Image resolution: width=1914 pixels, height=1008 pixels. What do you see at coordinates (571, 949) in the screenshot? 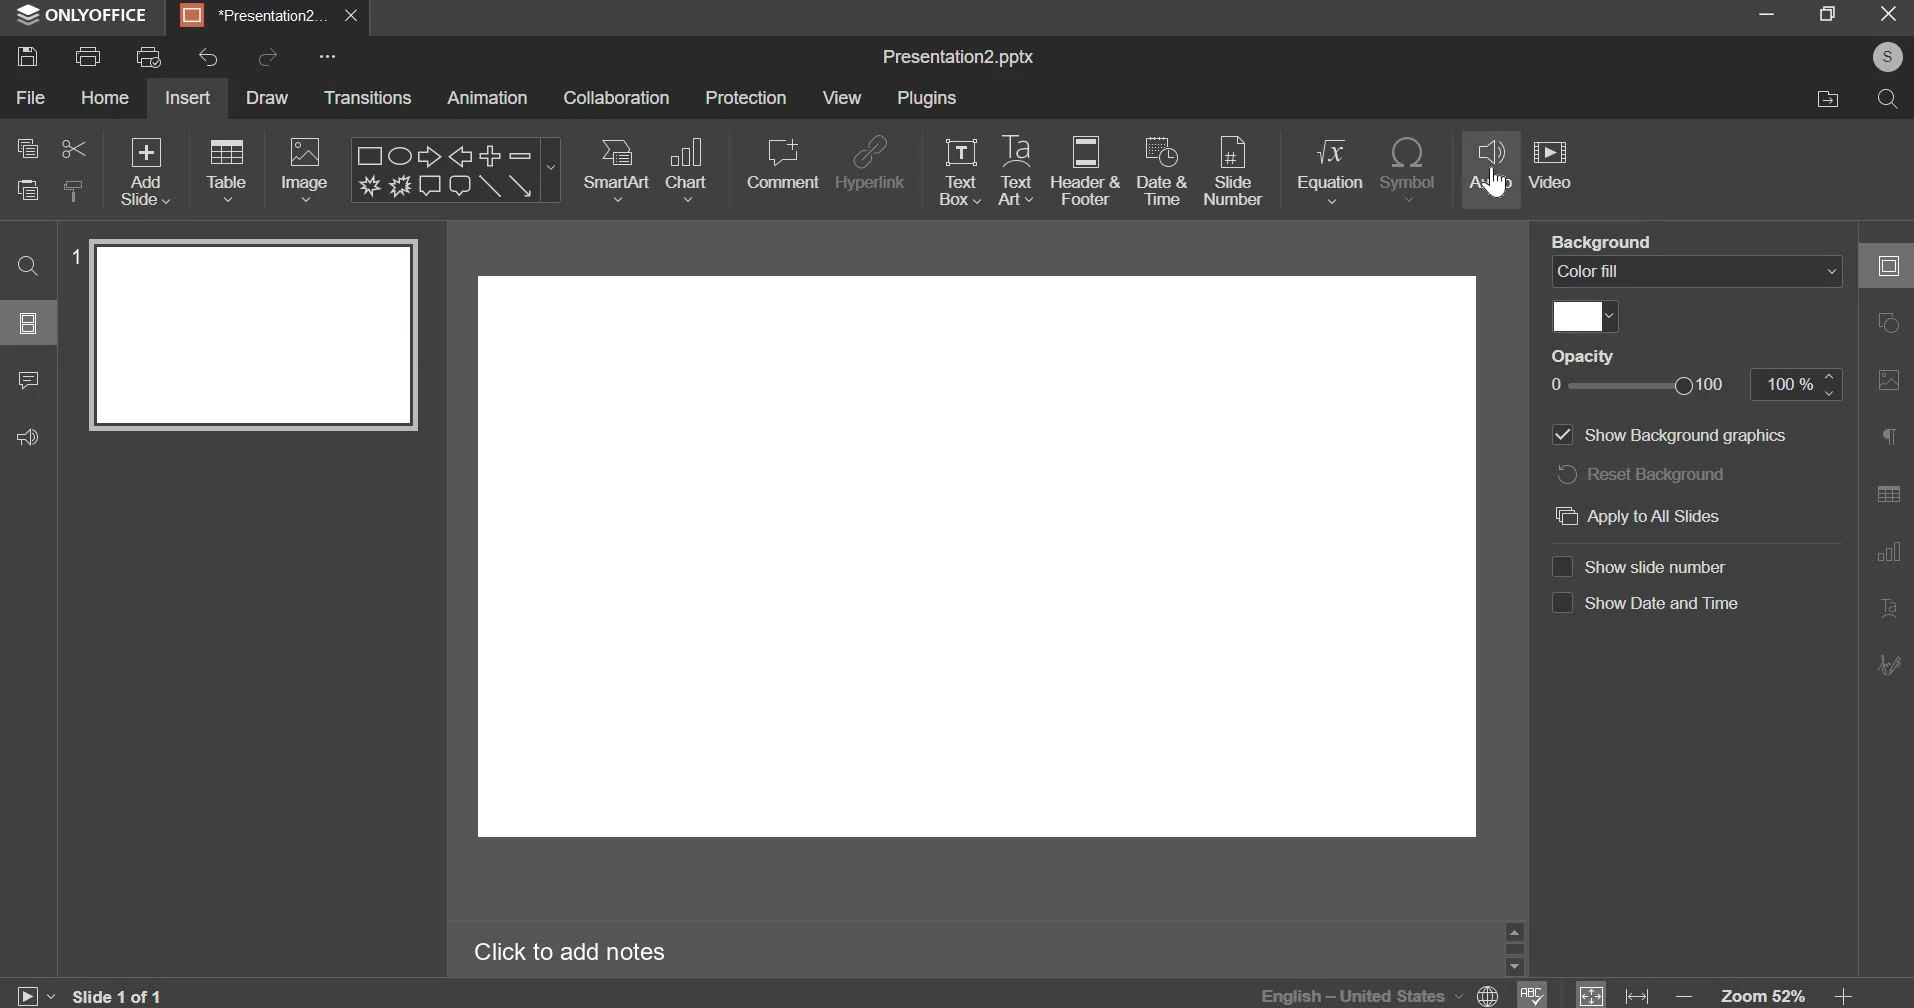
I see `click here to add notes` at bounding box center [571, 949].